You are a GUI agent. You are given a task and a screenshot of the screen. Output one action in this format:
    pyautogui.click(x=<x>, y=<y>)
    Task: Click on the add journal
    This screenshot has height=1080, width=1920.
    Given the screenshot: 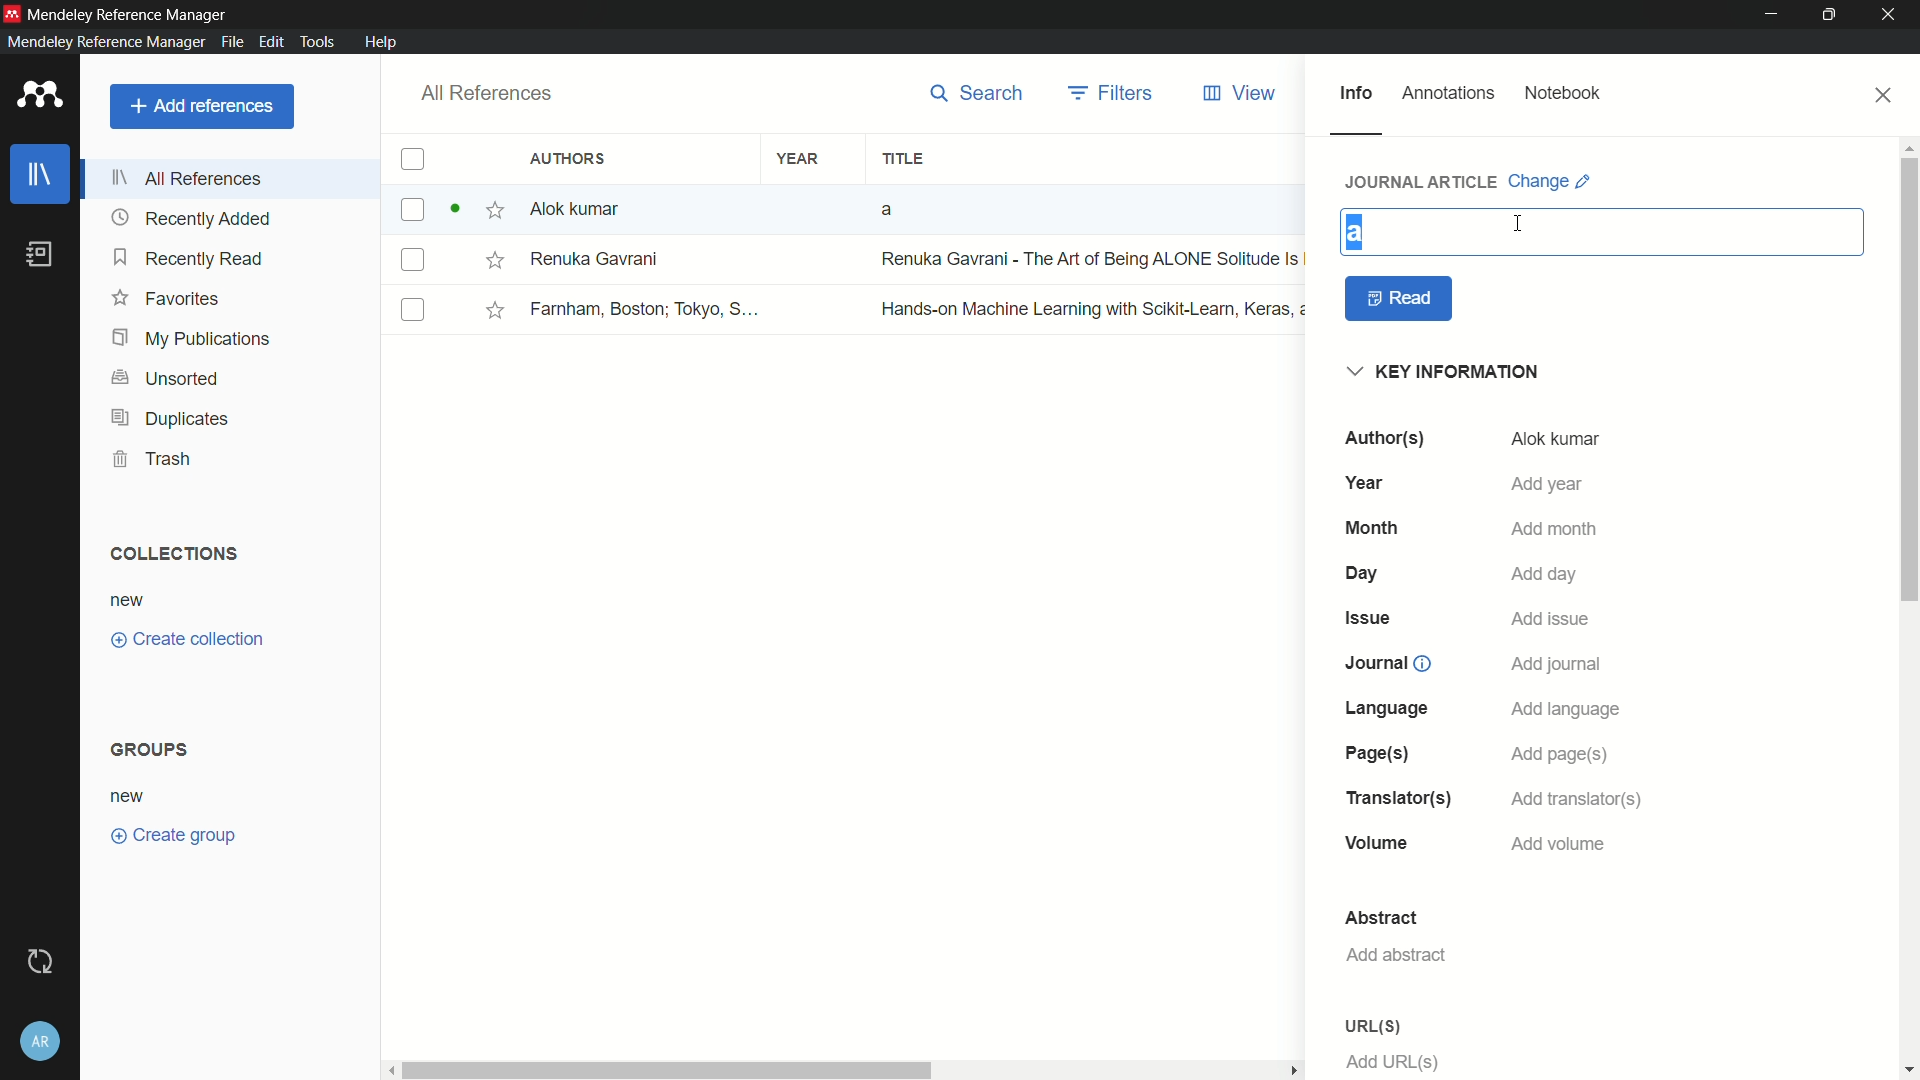 What is the action you would take?
    pyautogui.click(x=1558, y=665)
    